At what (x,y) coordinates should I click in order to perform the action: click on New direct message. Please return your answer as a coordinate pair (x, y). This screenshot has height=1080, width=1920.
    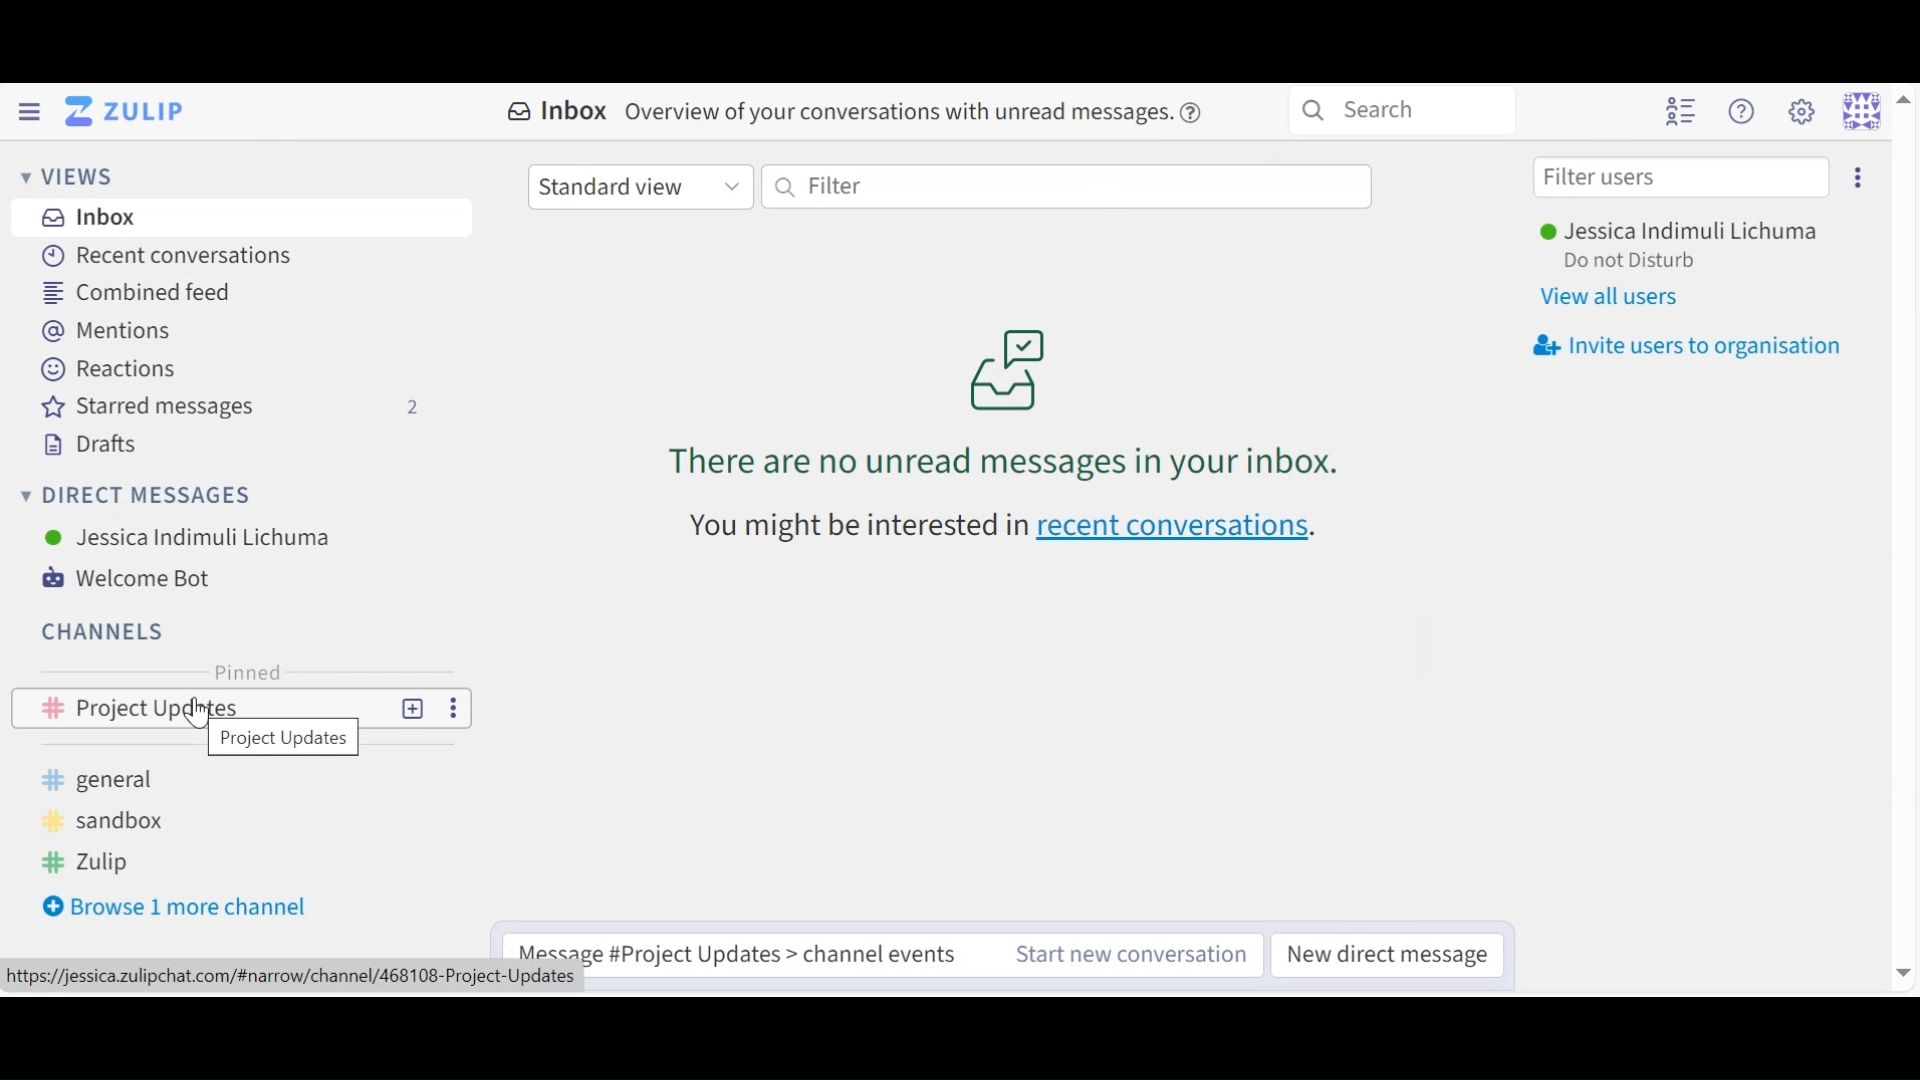
    Looking at the image, I should click on (1390, 956).